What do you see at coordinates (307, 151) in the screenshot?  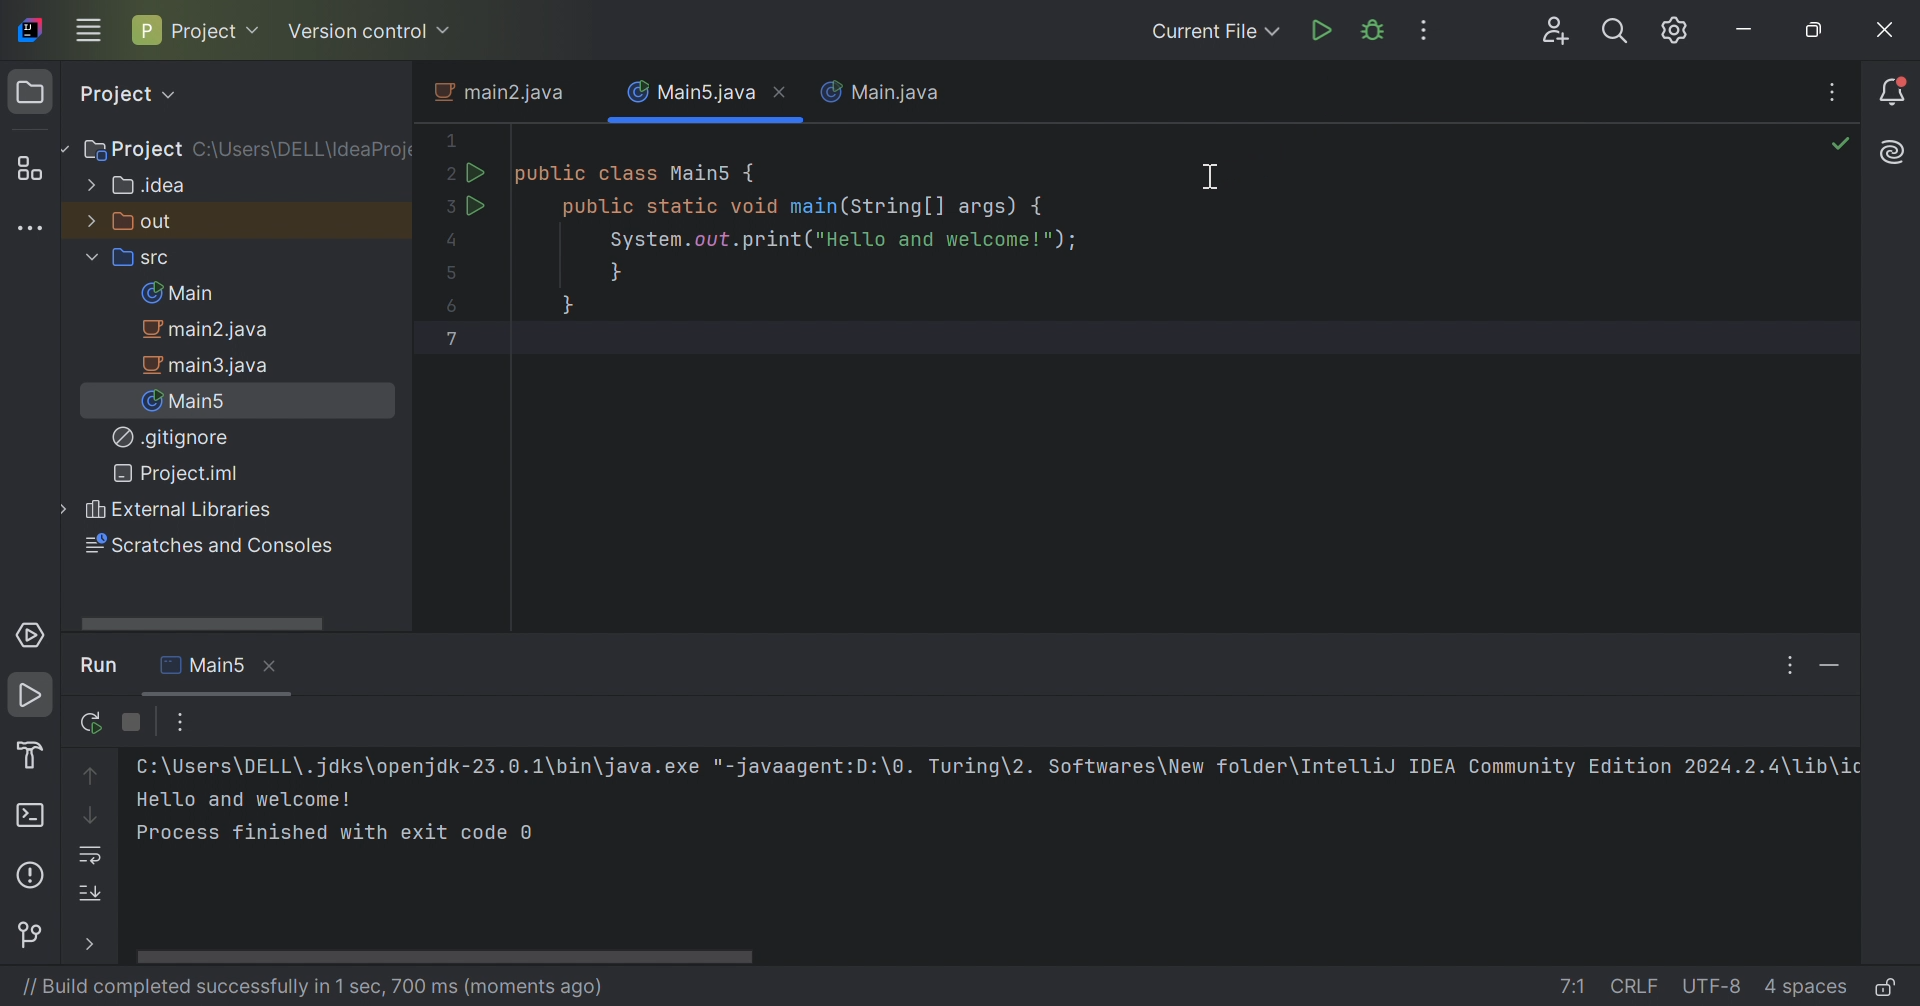 I see `C:\Users\DELL\IdeaProject` at bounding box center [307, 151].